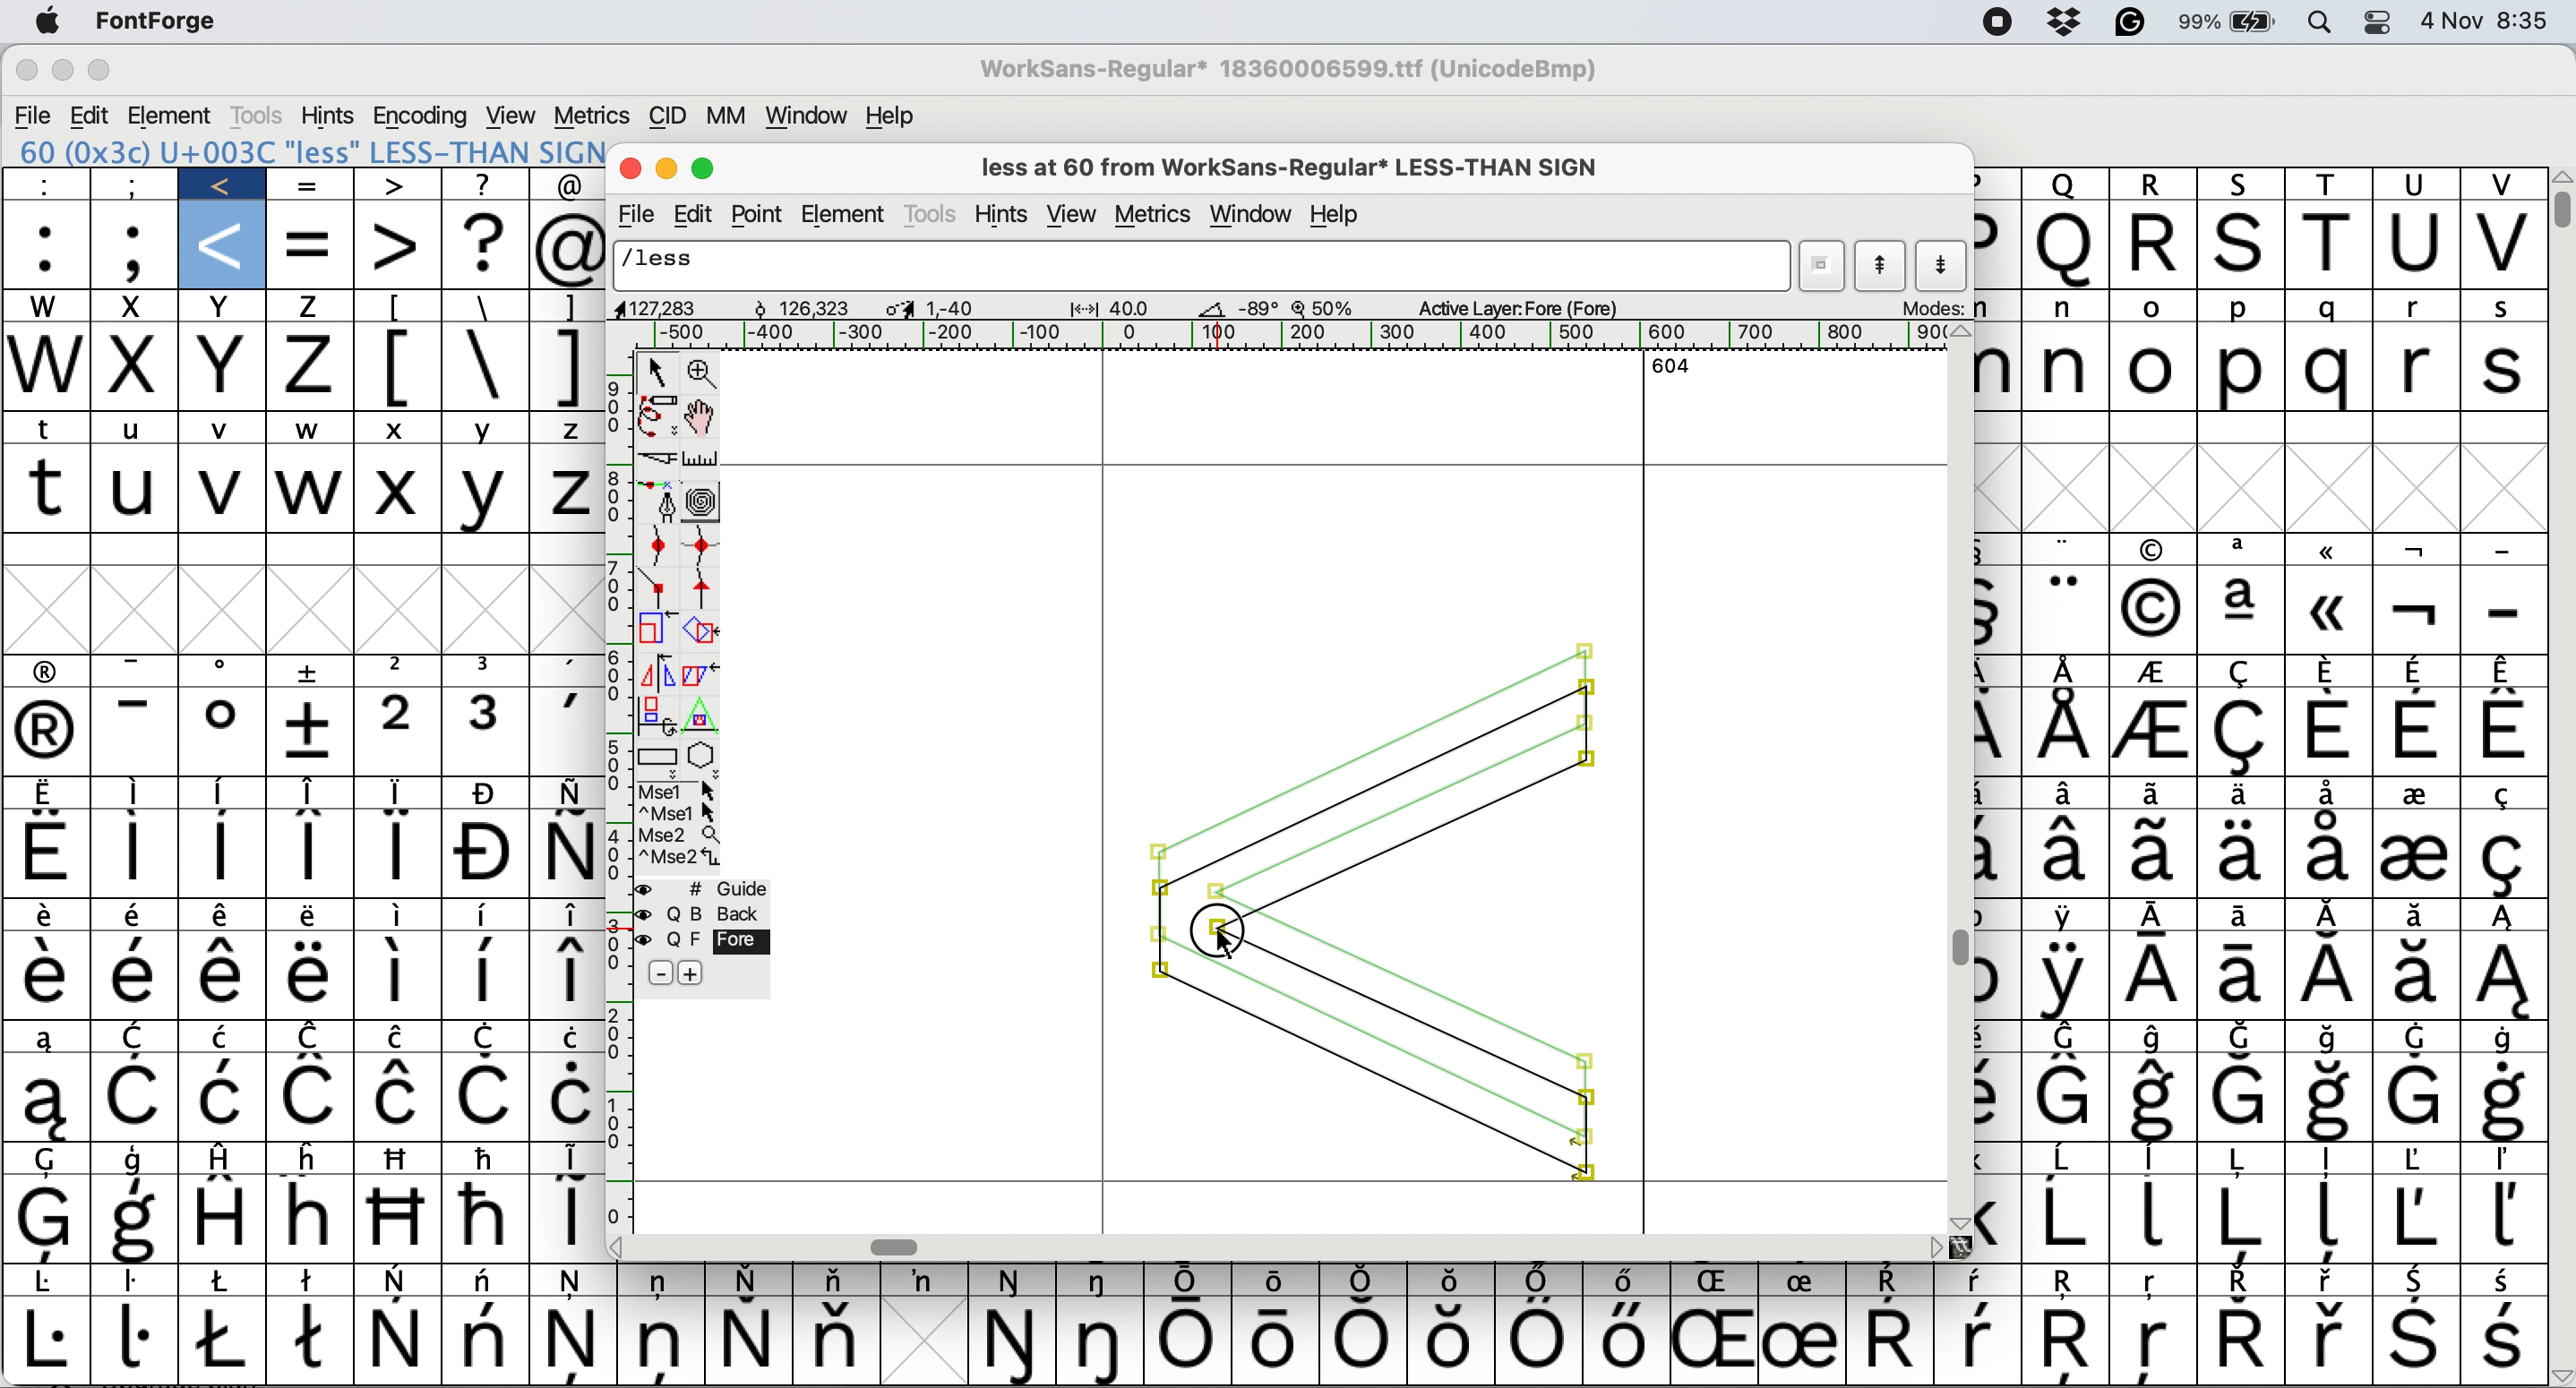 This screenshot has width=2576, height=1388. Describe the element at coordinates (664, 1281) in the screenshot. I see `Symbol` at that location.